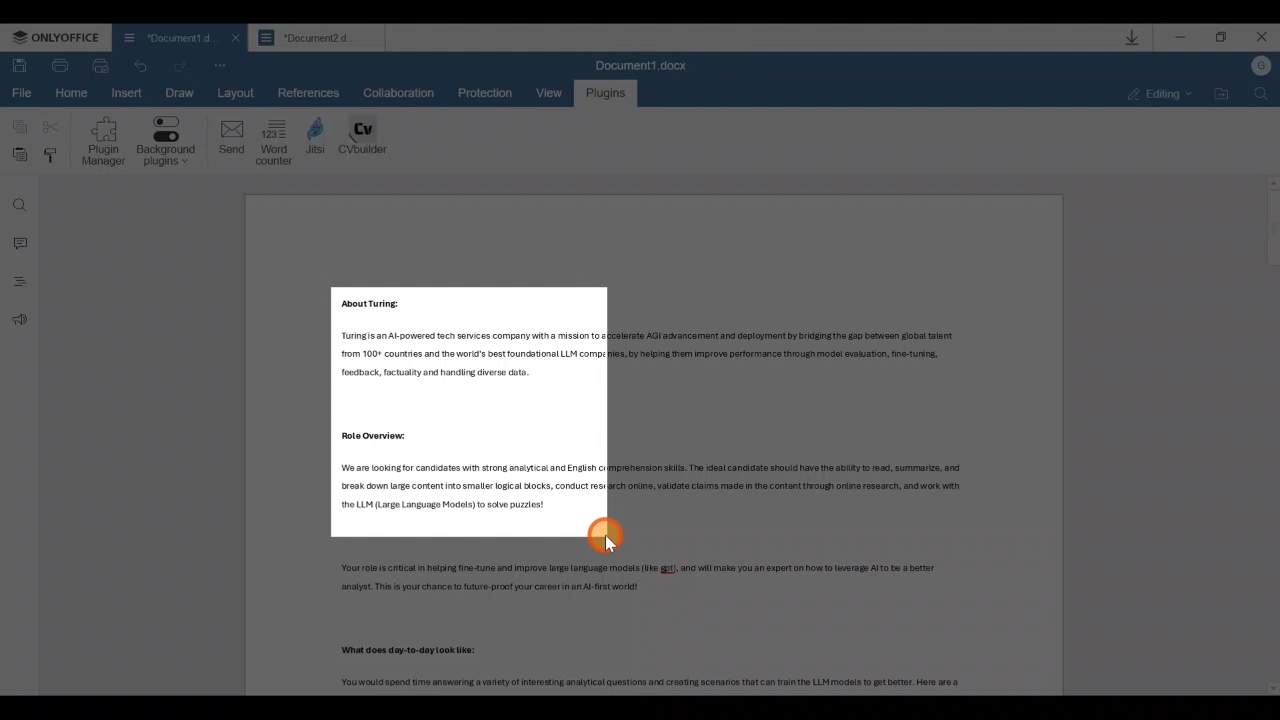  I want to click on Feedback & support, so click(18, 323).